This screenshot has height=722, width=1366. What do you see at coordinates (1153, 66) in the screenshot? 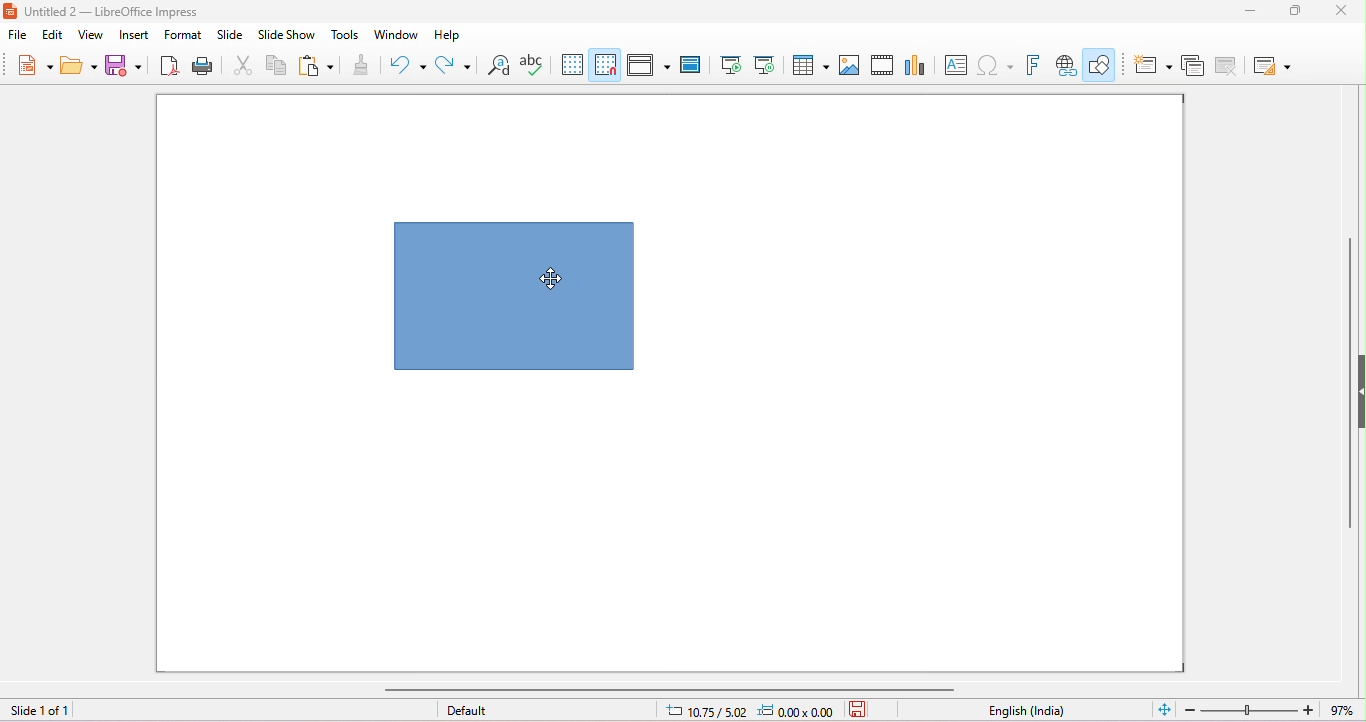
I see `new slide` at bounding box center [1153, 66].